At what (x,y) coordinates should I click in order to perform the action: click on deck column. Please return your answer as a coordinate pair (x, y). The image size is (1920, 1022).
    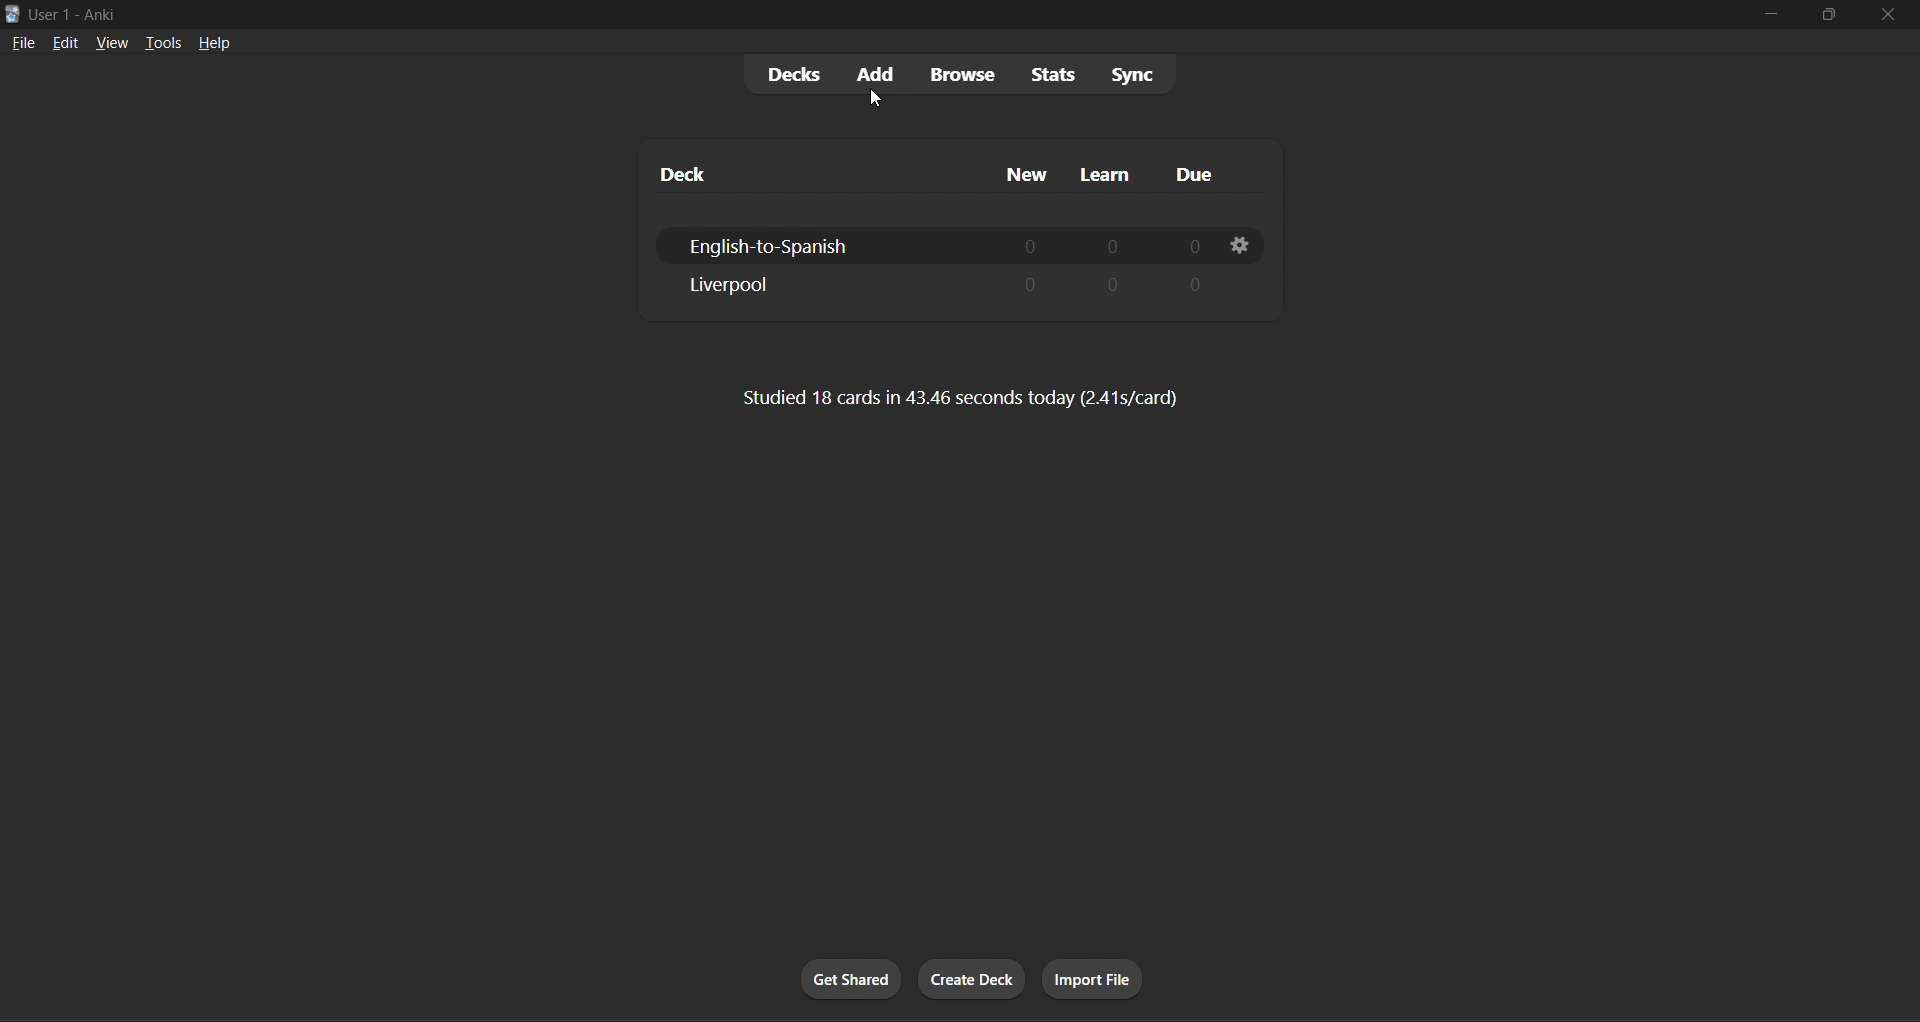
    Looking at the image, I should click on (793, 168).